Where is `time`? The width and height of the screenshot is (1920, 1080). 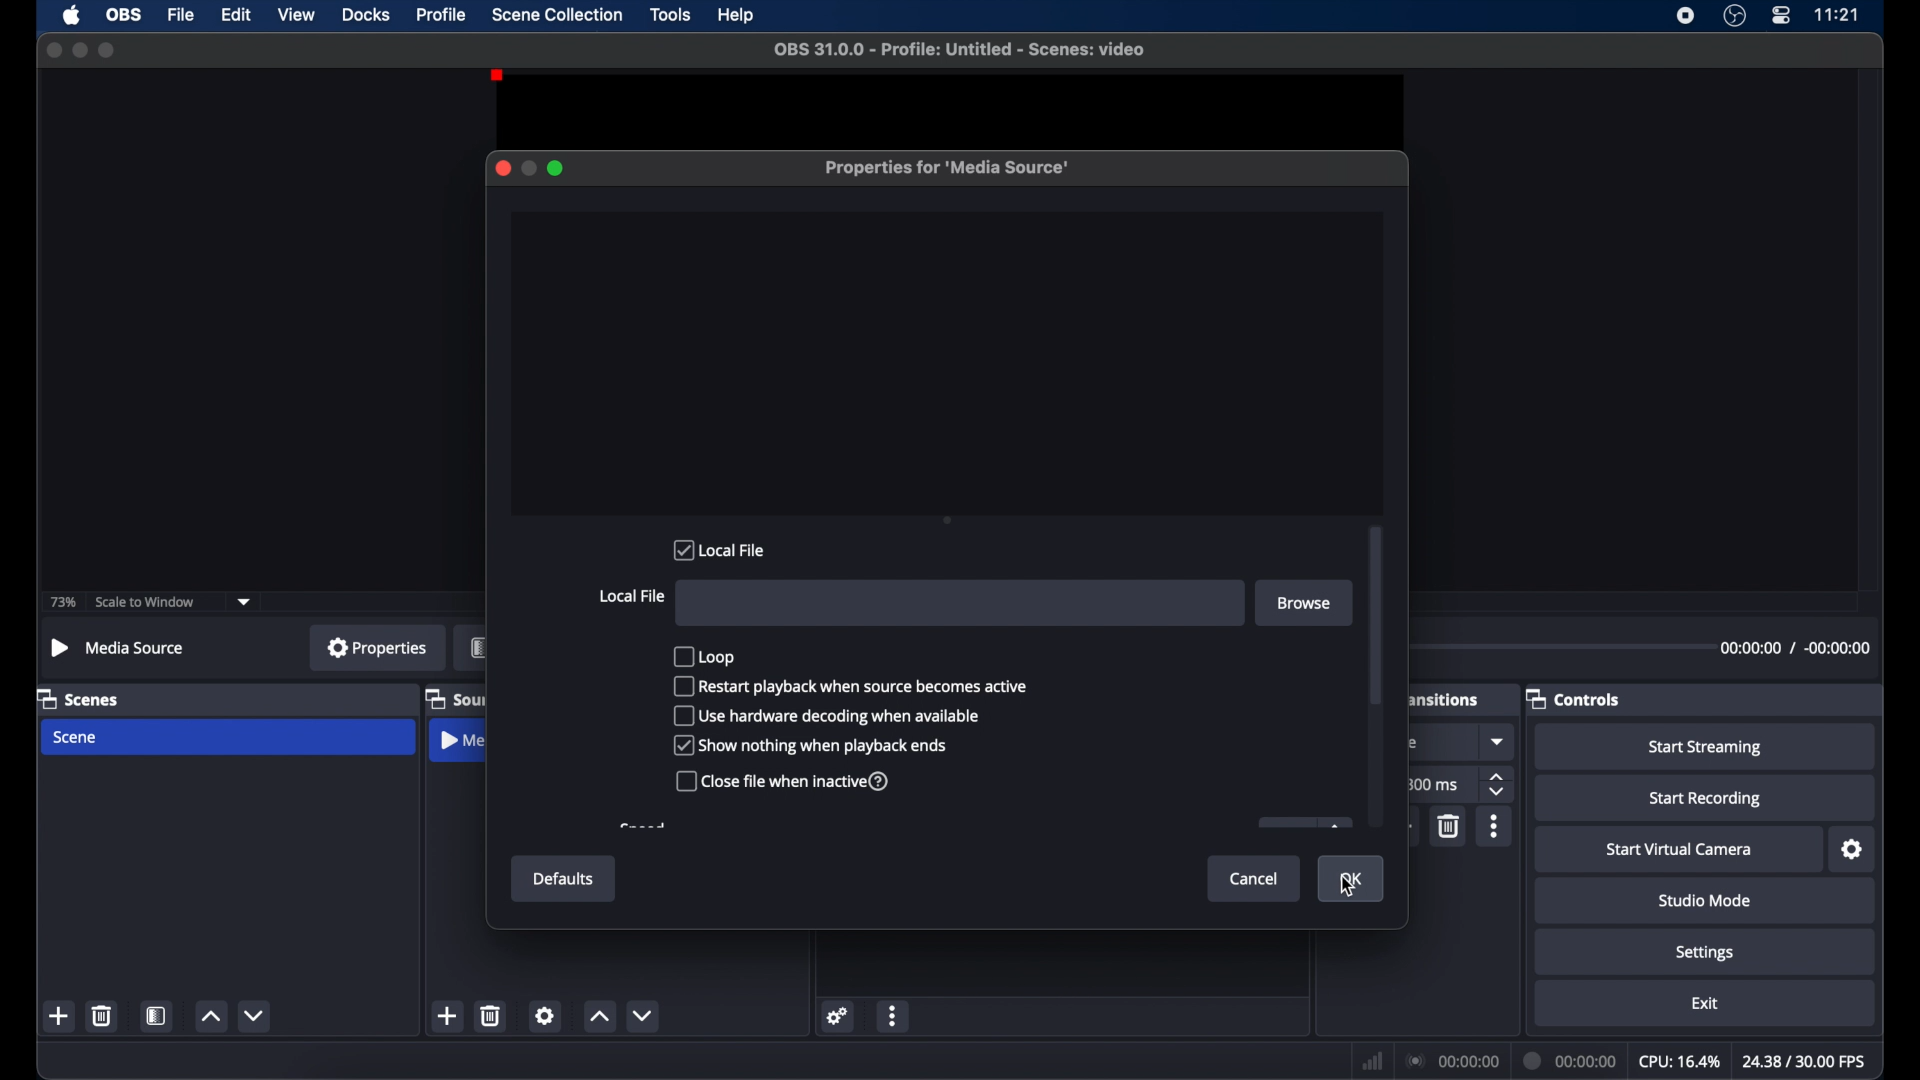
time is located at coordinates (1838, 14).